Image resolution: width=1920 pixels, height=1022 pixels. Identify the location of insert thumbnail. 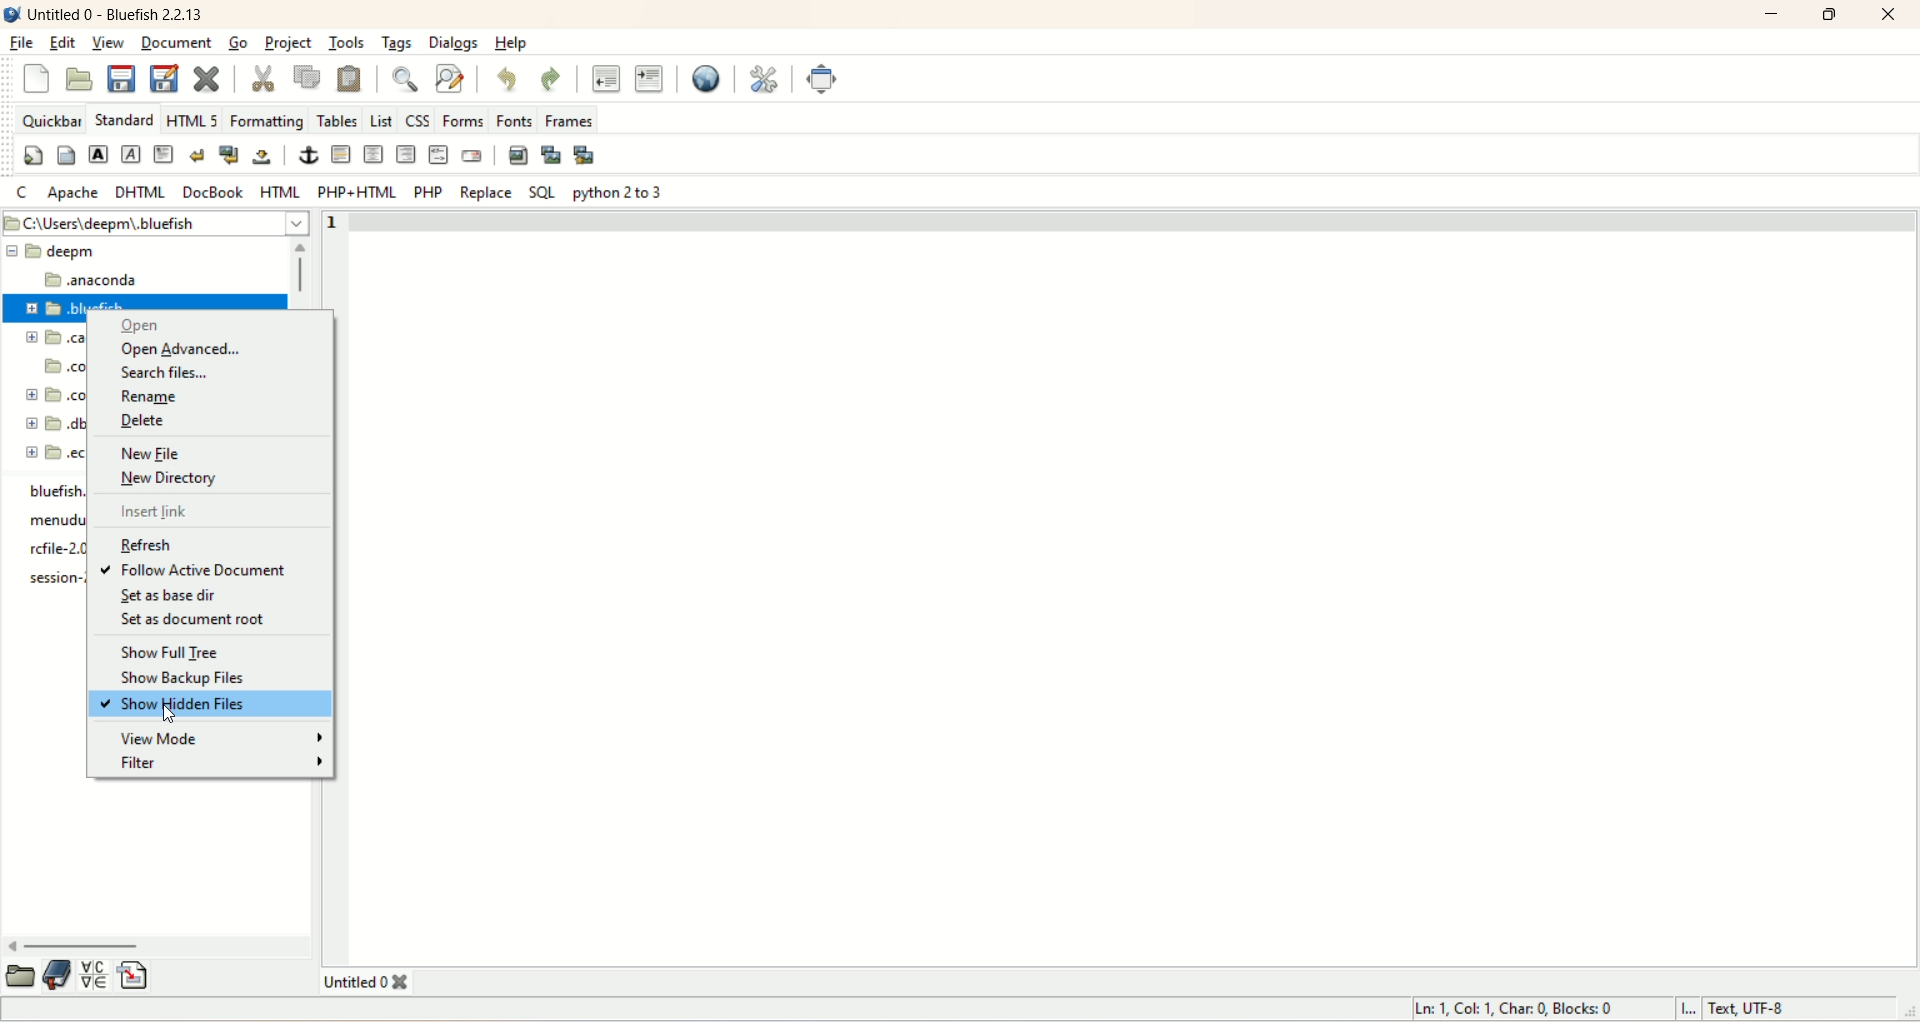
(553, 154).